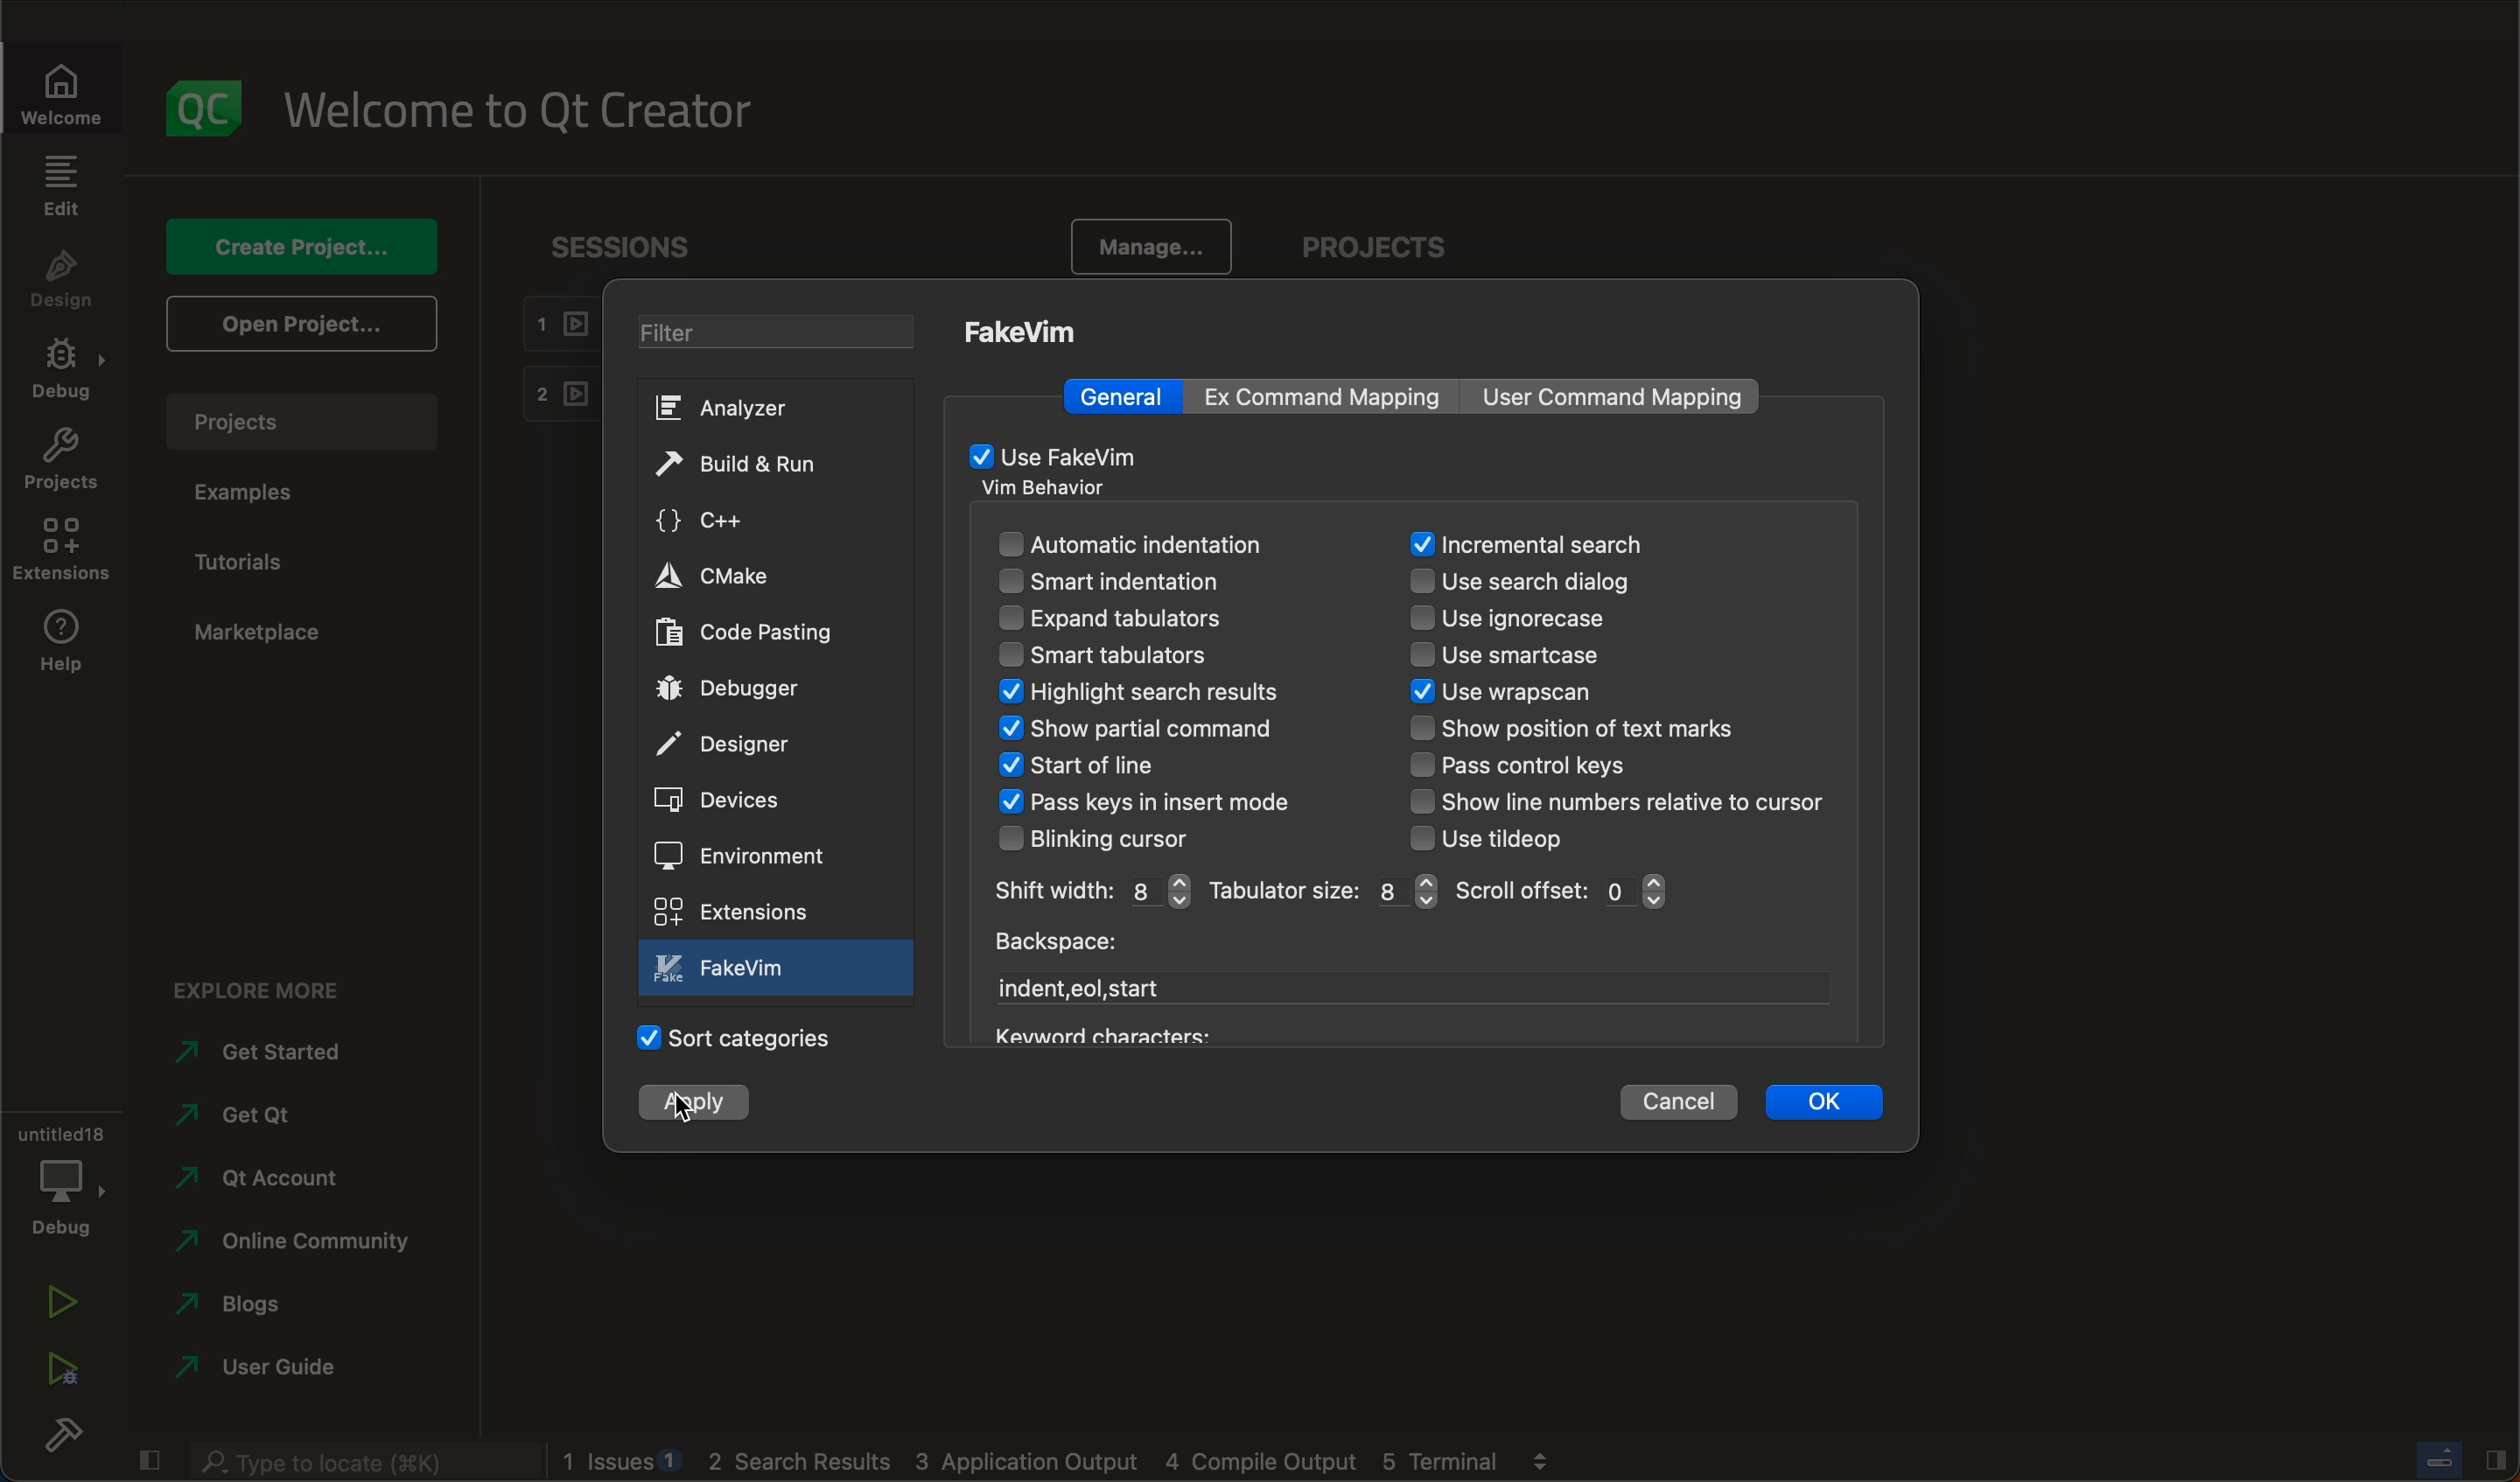  I want to click on explore, so click(270, 991).